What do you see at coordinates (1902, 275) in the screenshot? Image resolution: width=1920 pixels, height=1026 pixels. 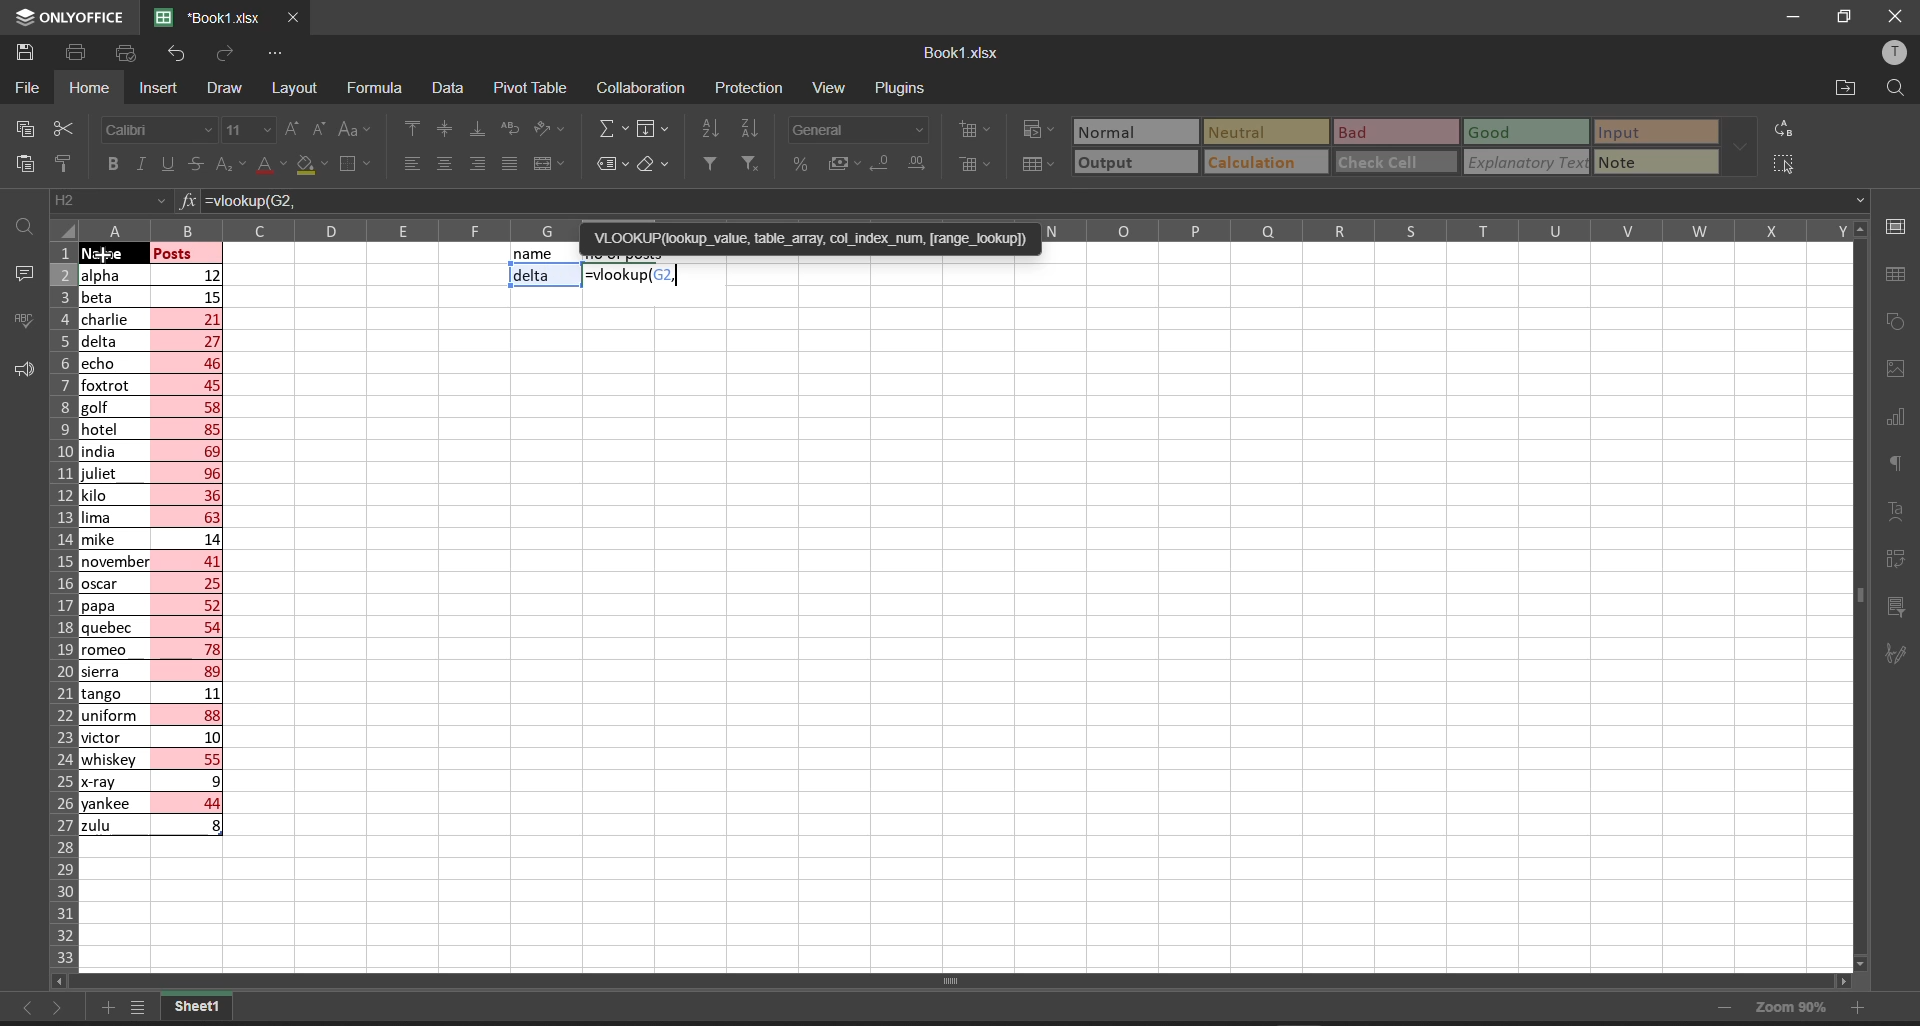 I see `table settings` at bounding box center [1902, 275].